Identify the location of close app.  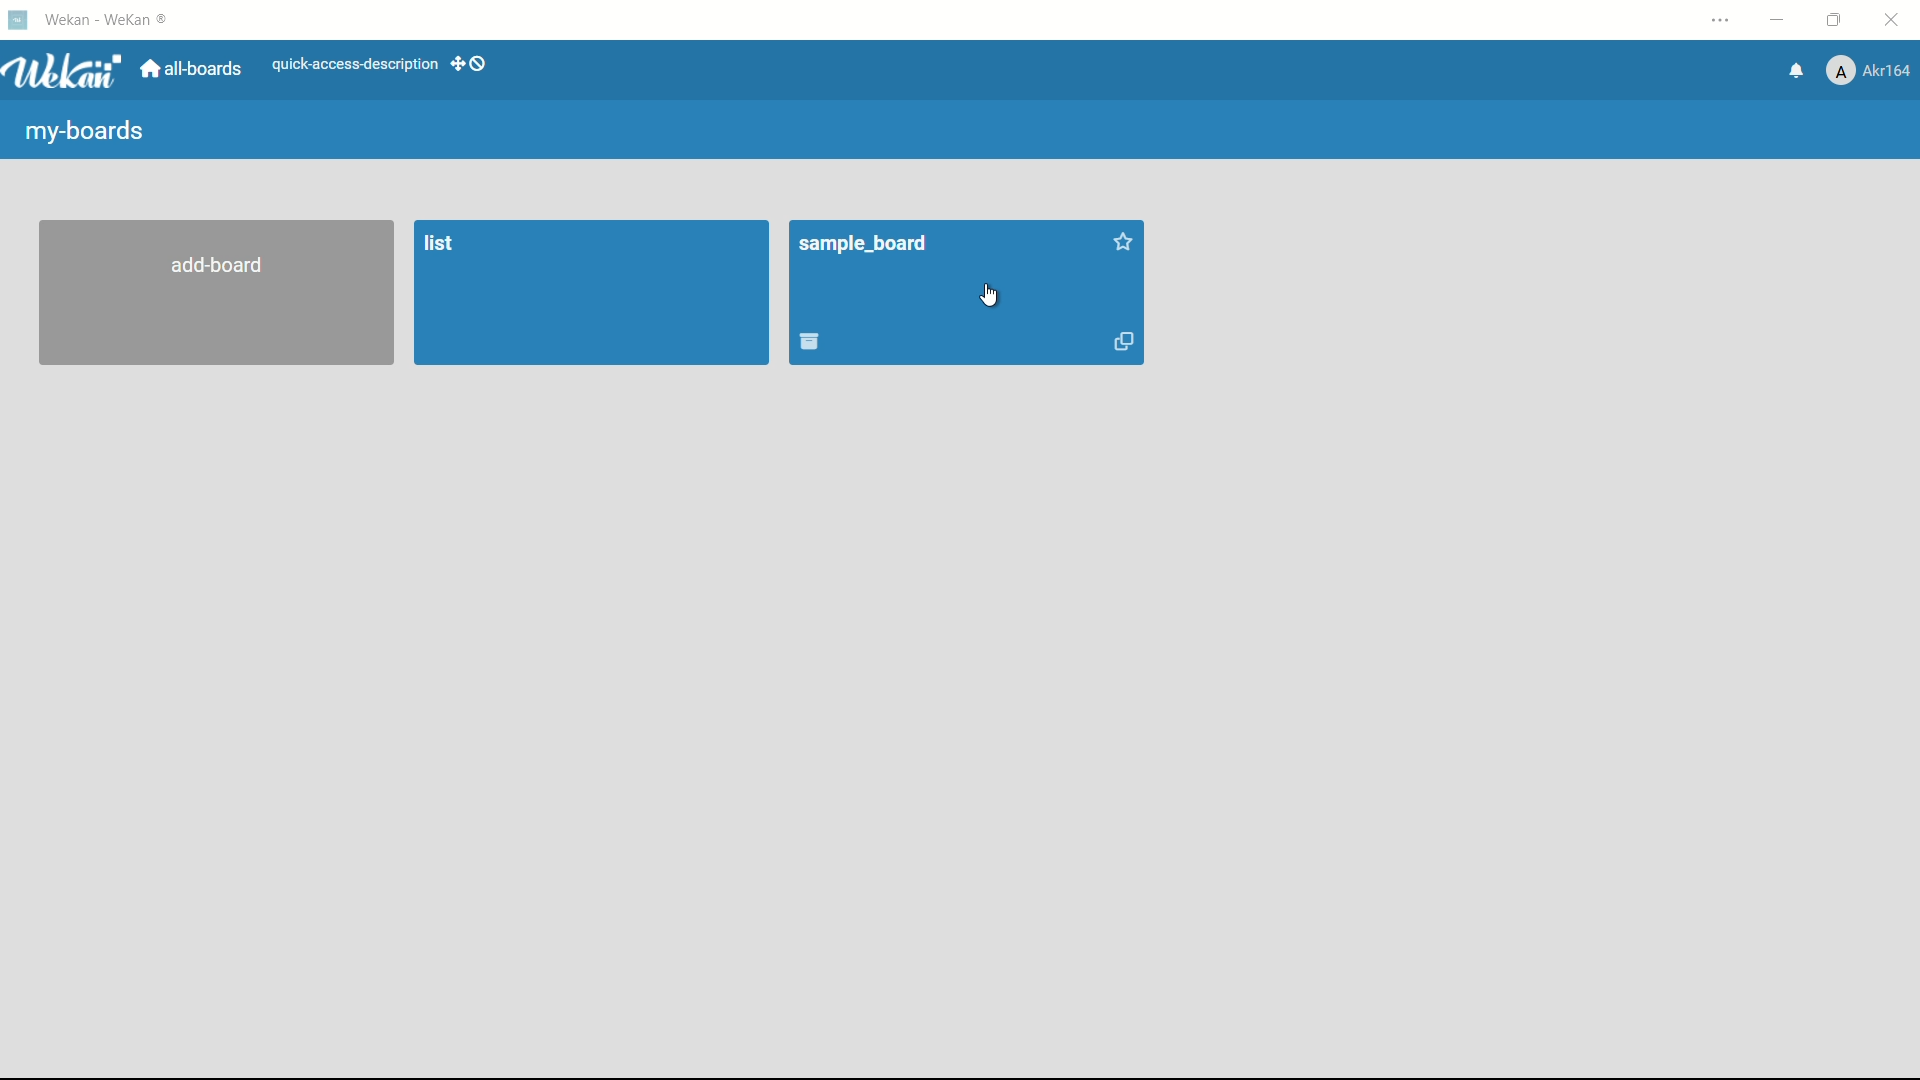
(1891, 20).